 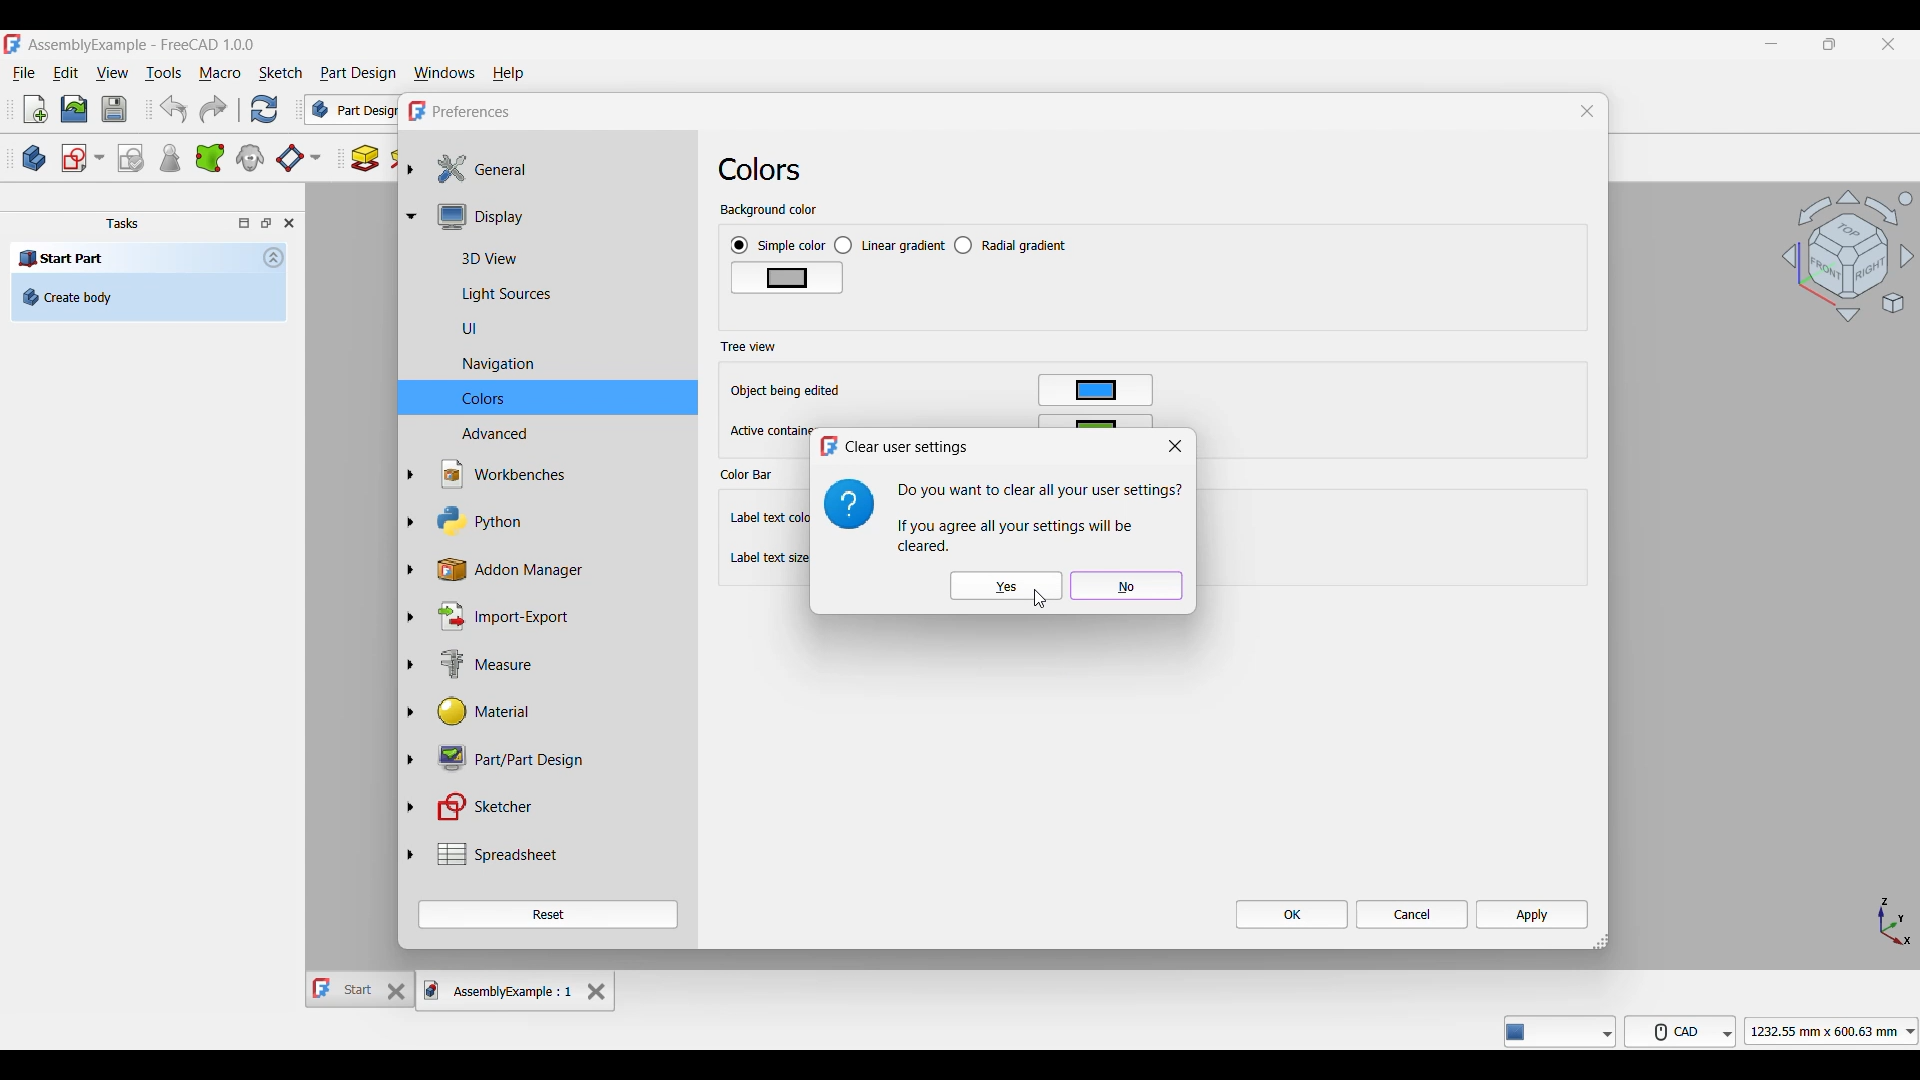 I want to click on Create body, so click(x=149, y=297).